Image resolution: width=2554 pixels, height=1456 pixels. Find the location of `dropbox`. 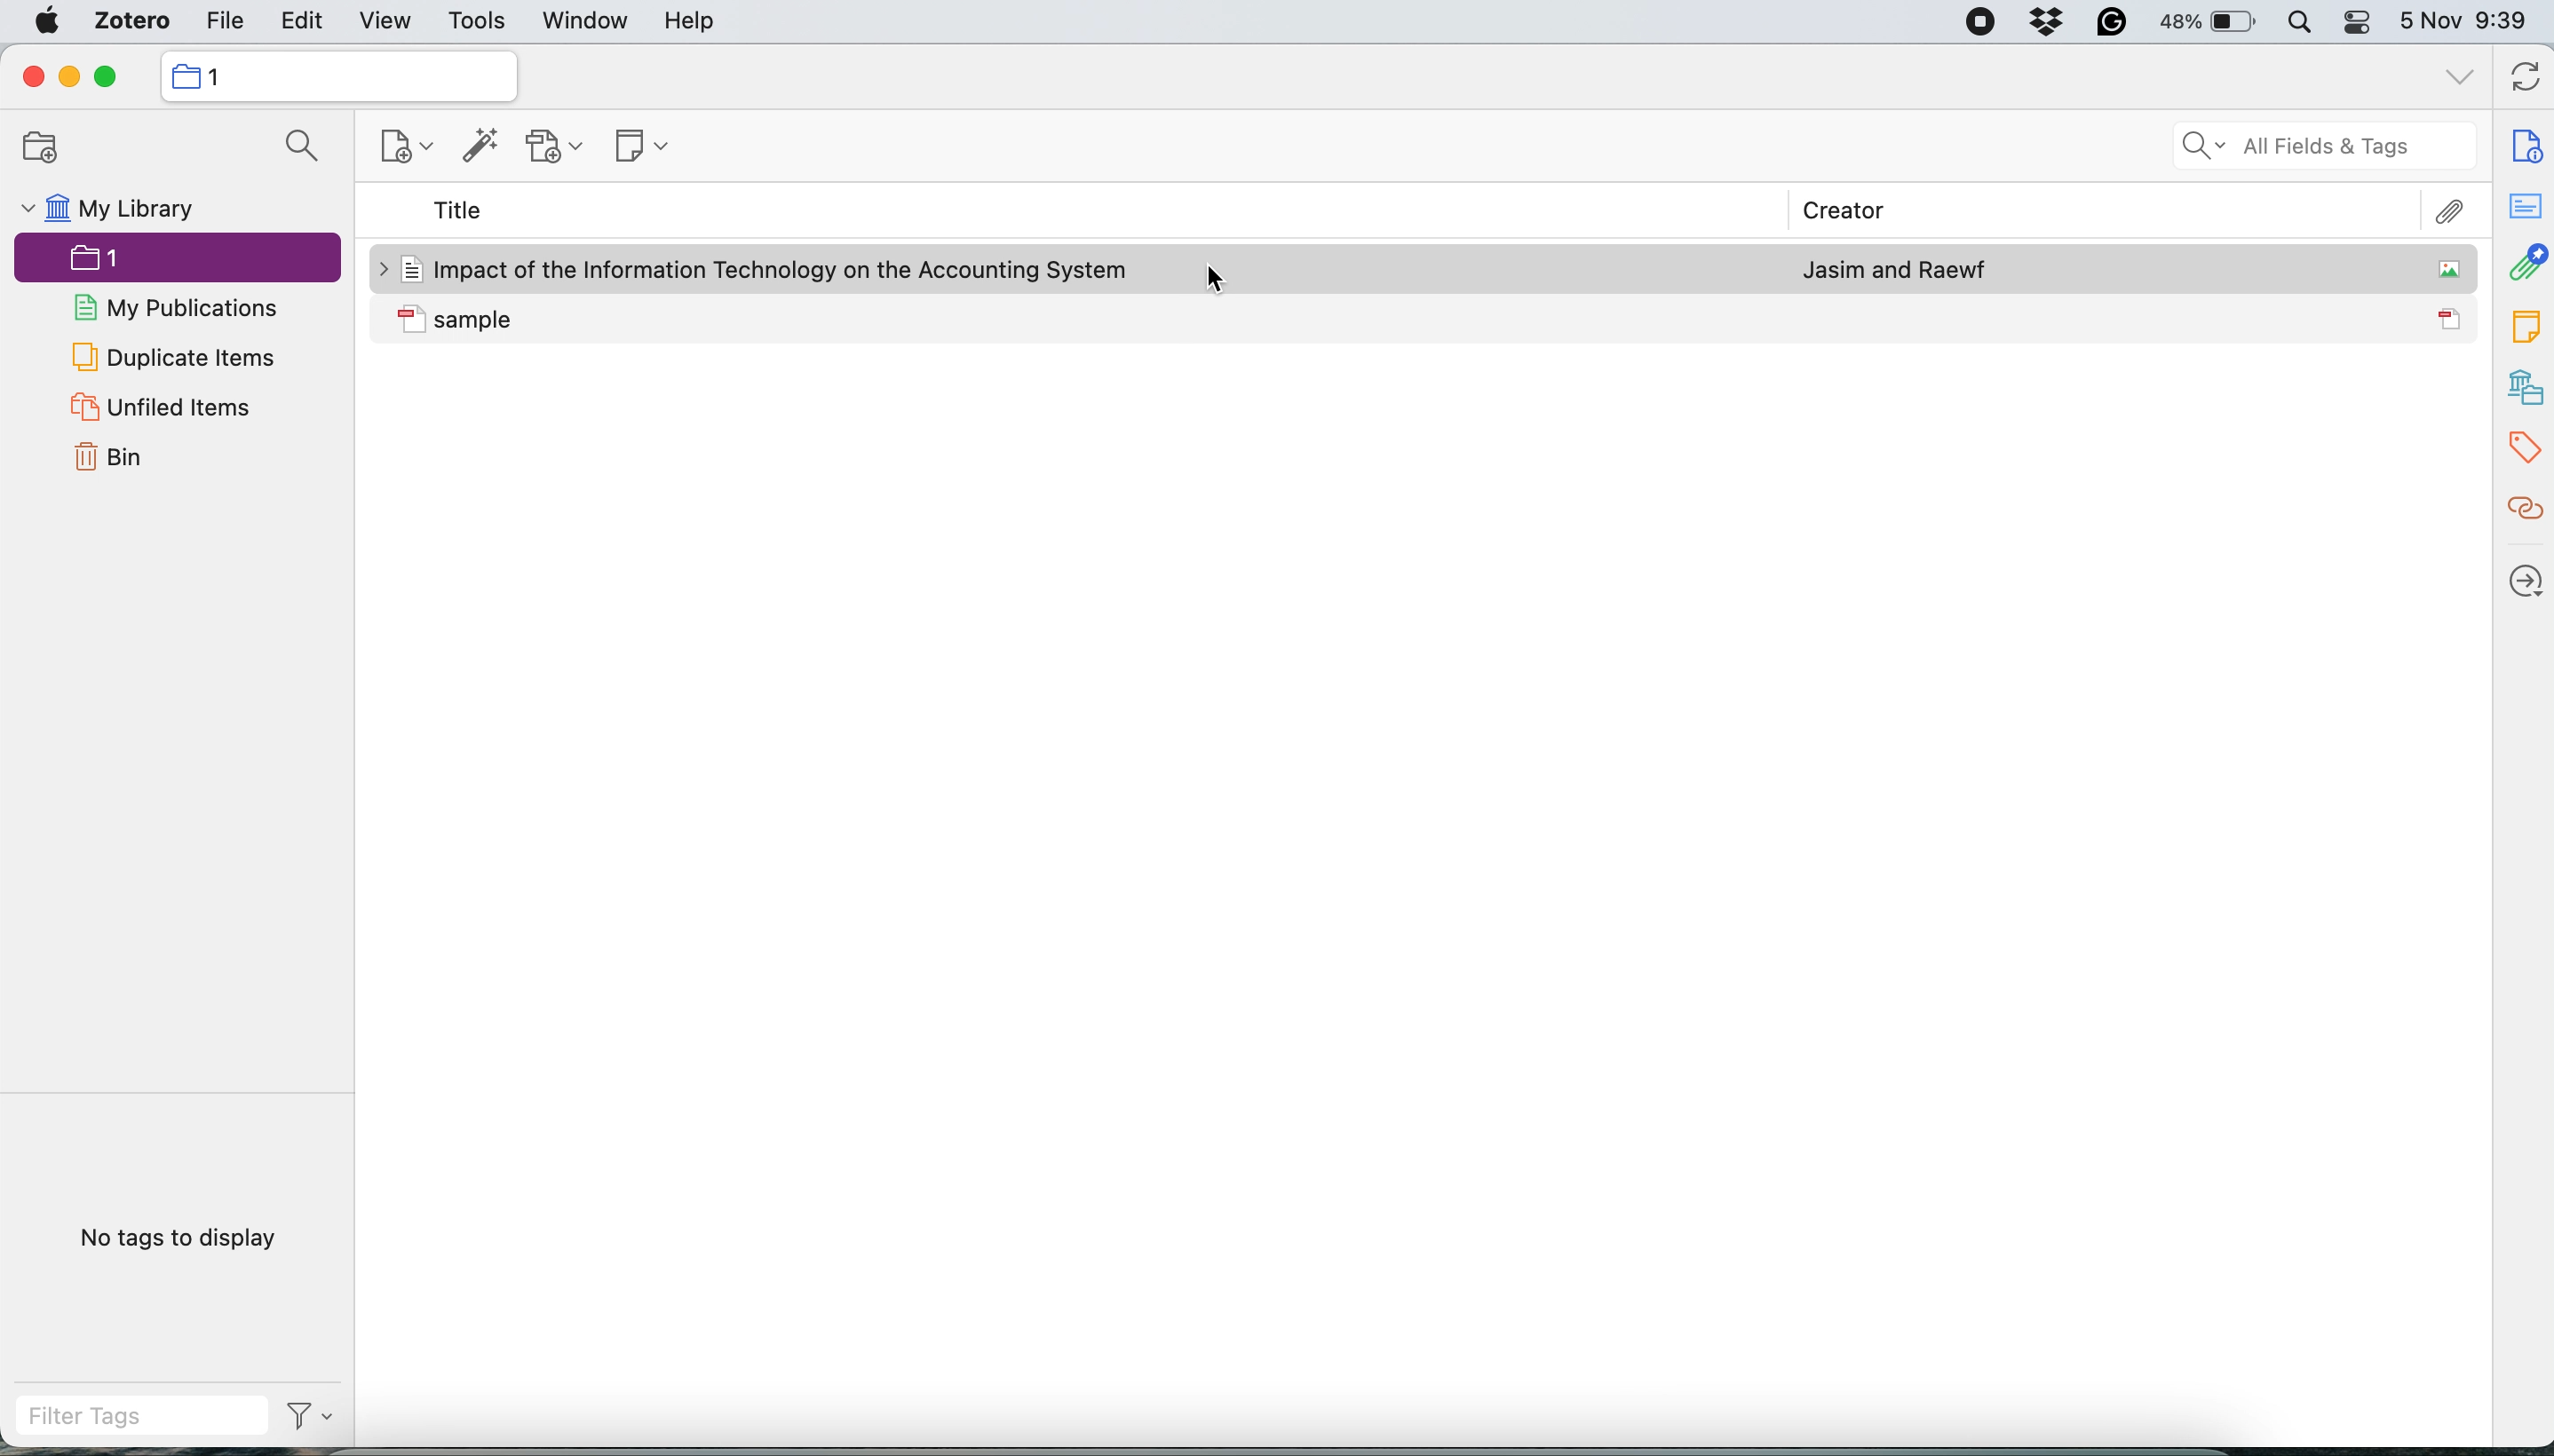

dropbox is located at coordinates (2044, 21).